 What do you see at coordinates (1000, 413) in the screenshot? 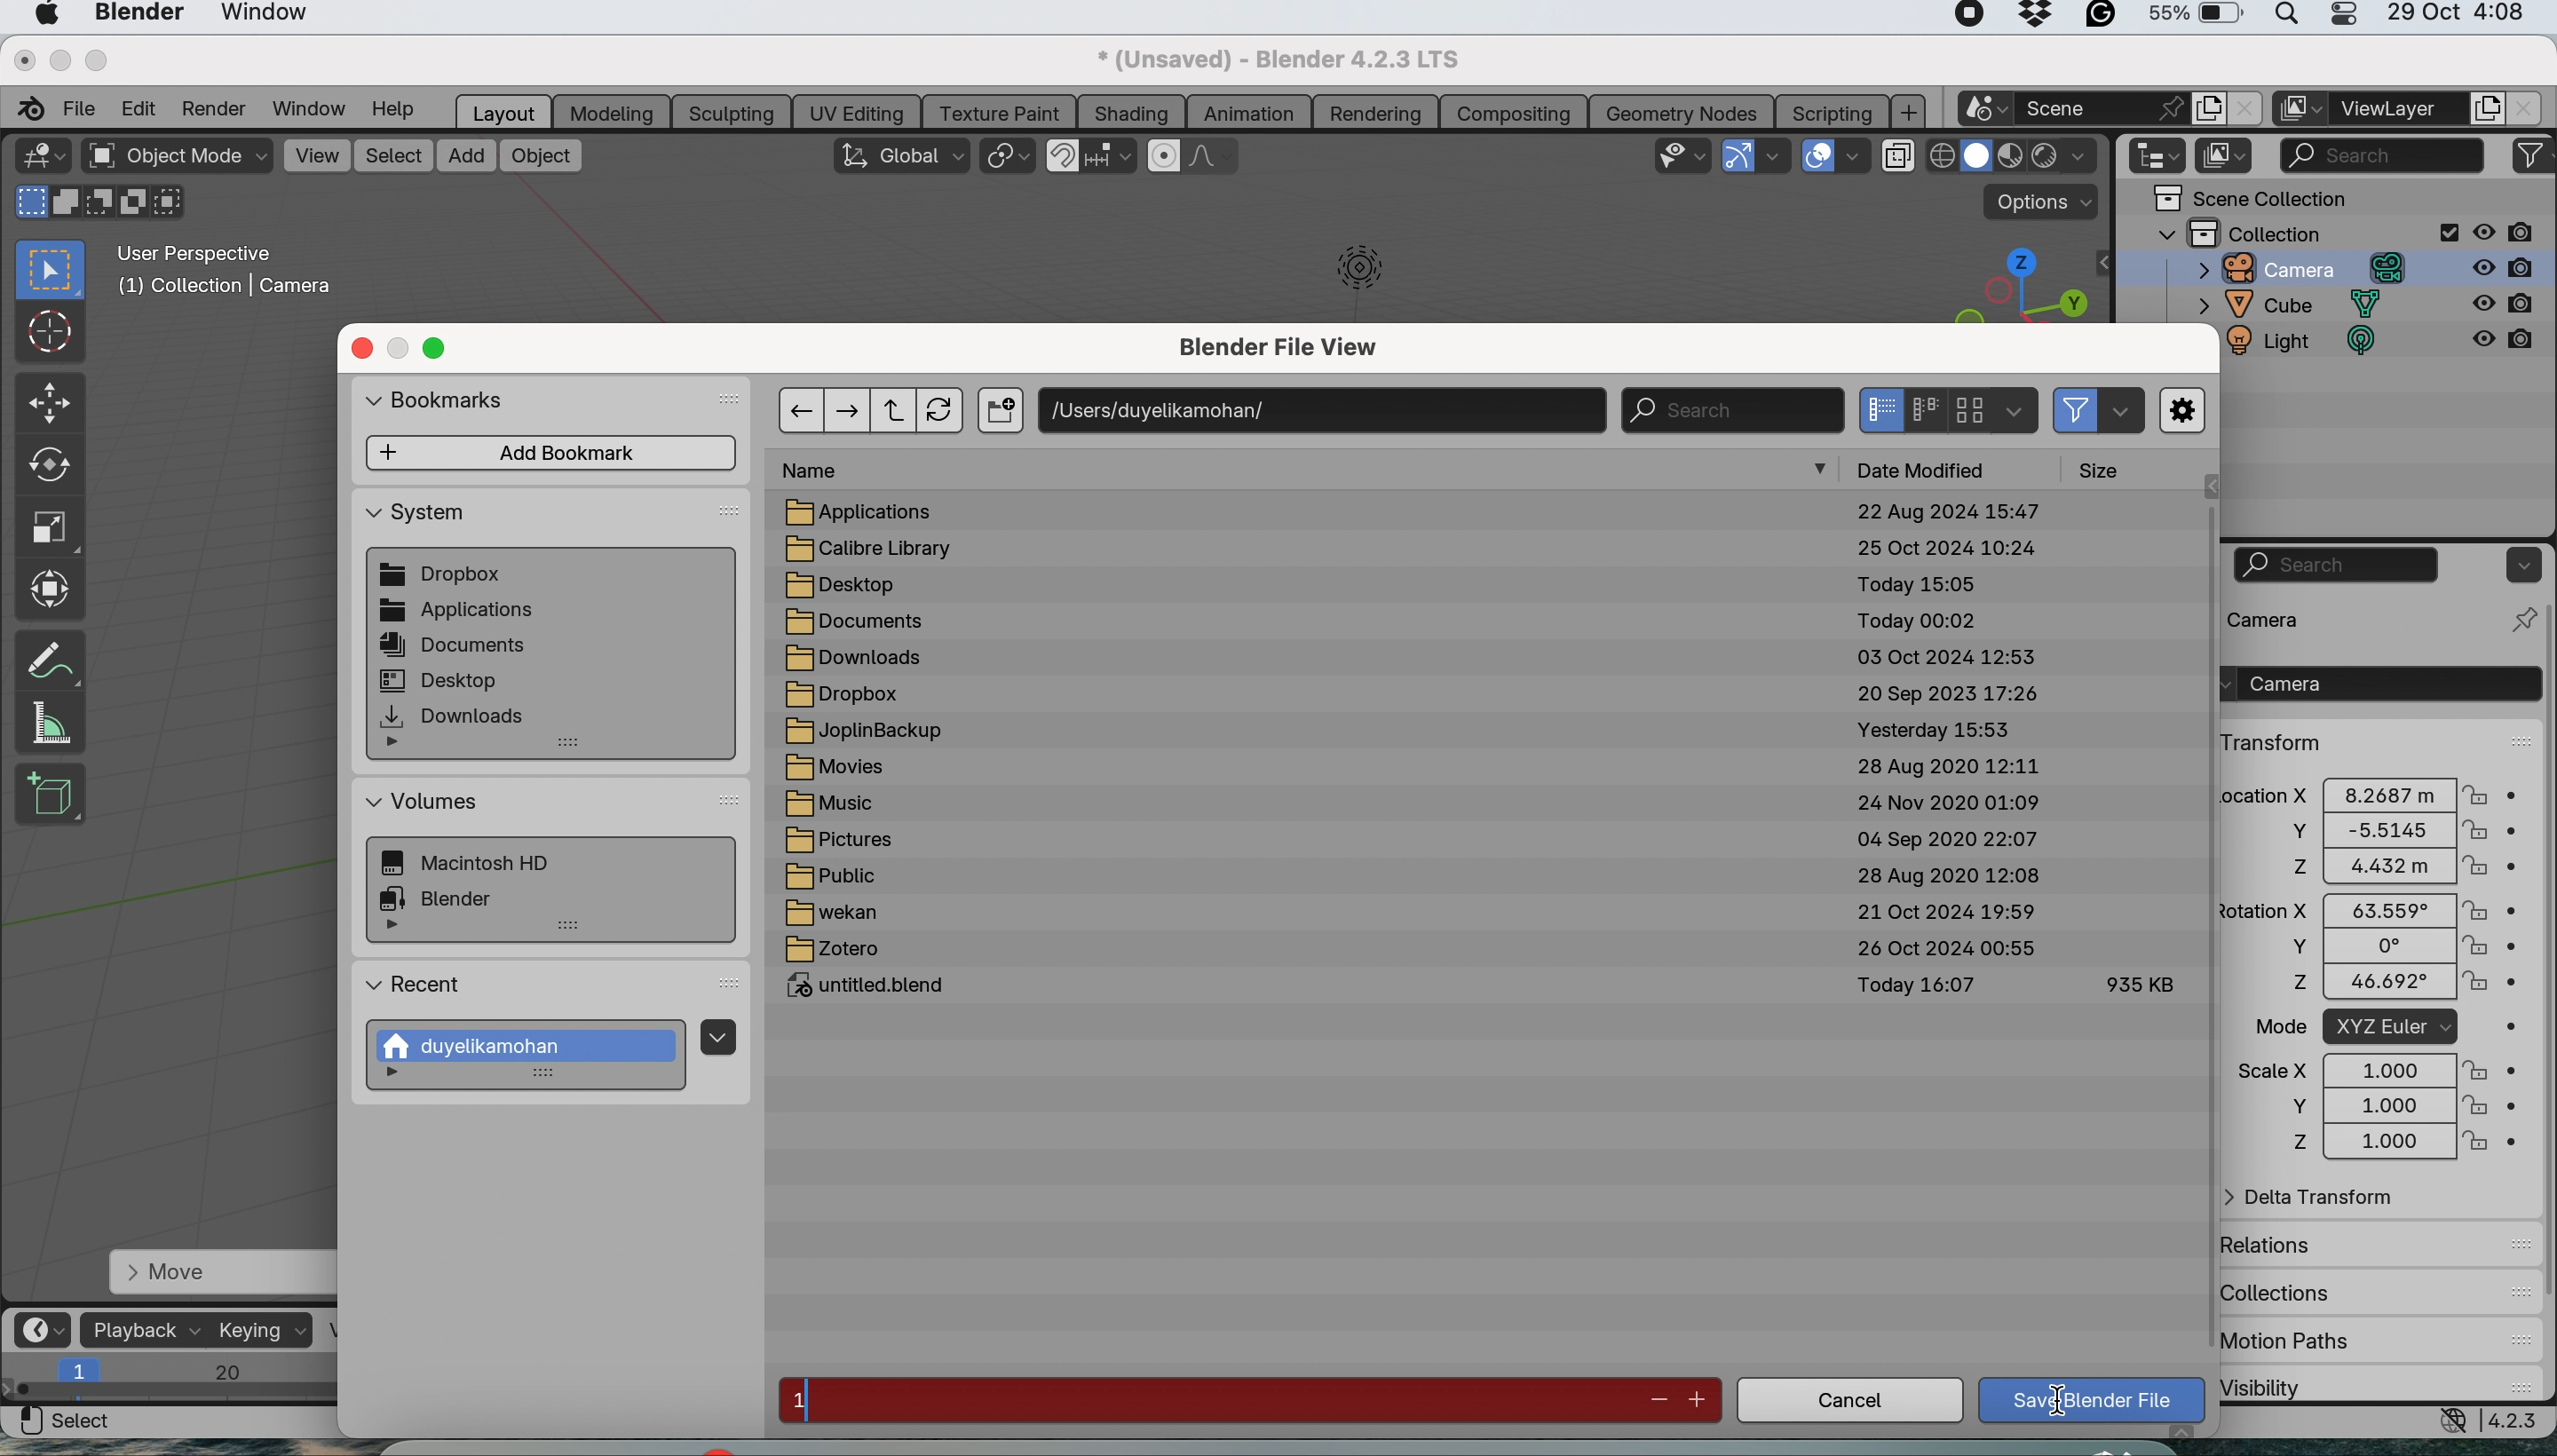
I see `create new directory` at bounding box center [1000, 413].